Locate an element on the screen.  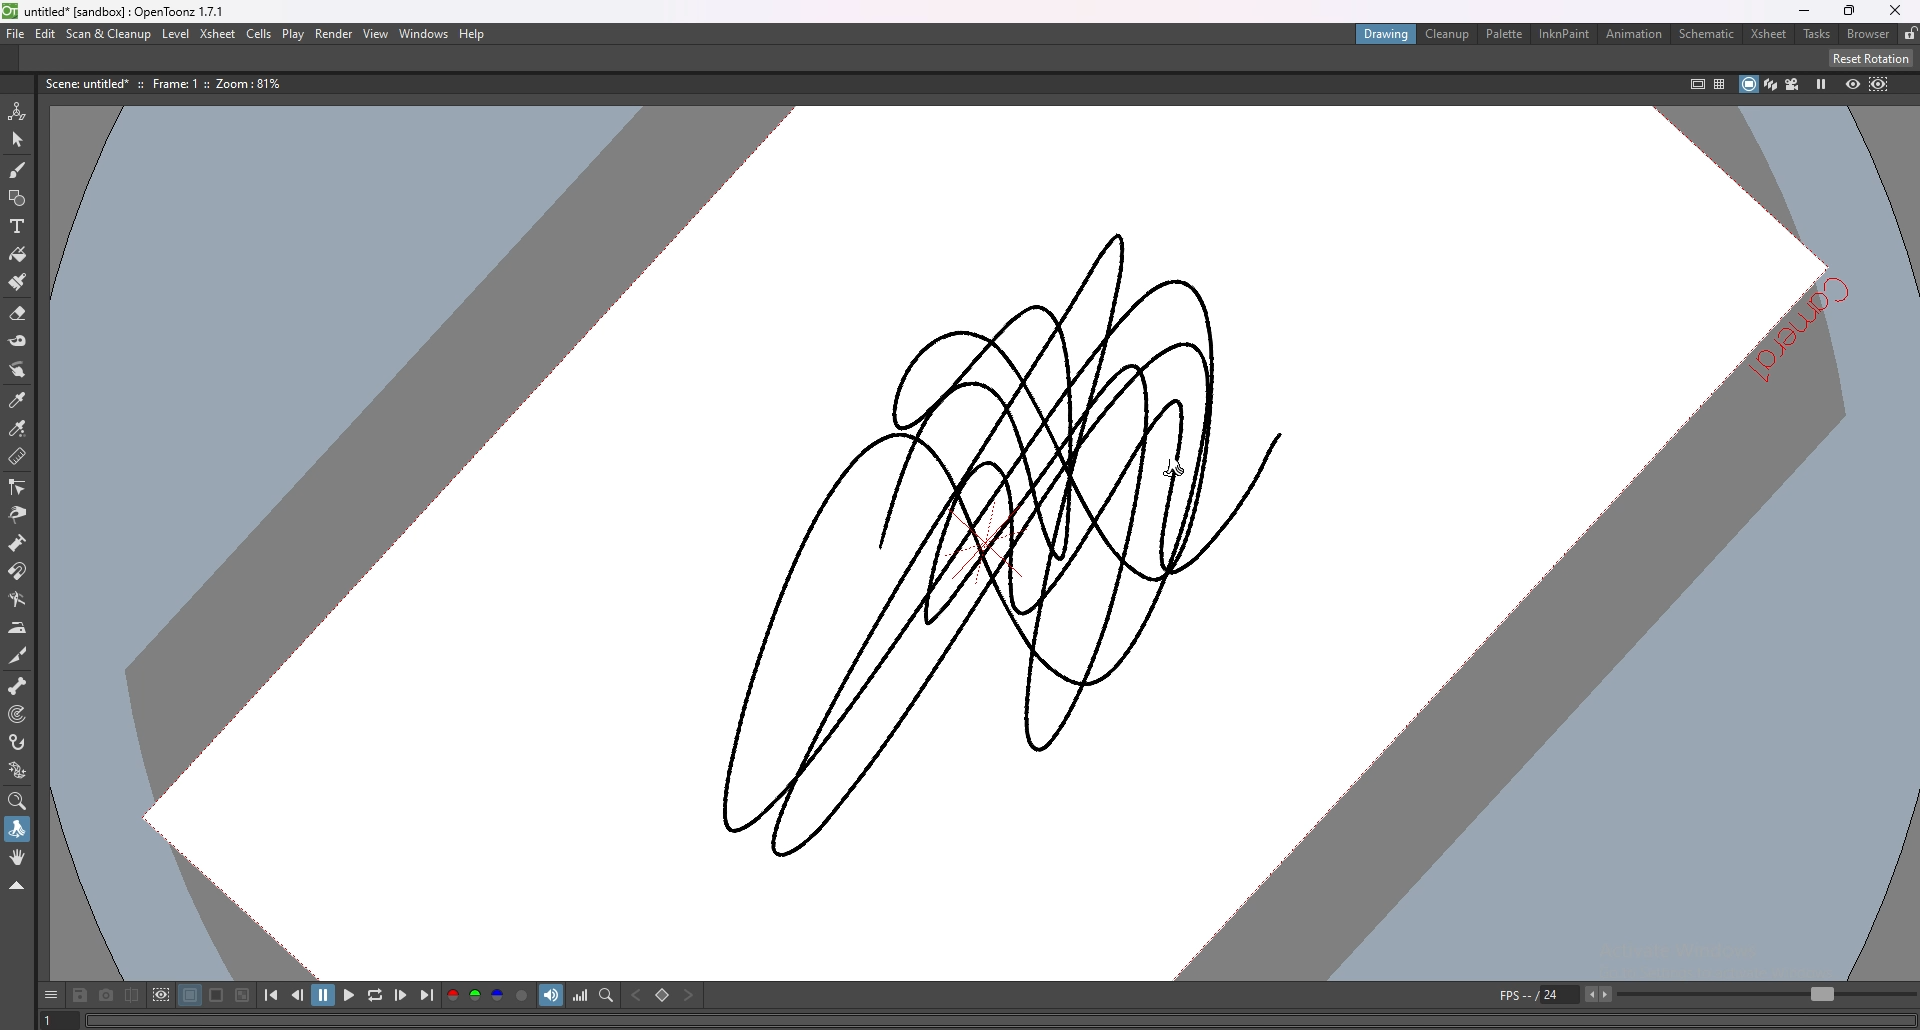
fill brush tool is located at coordinates (18, 281).